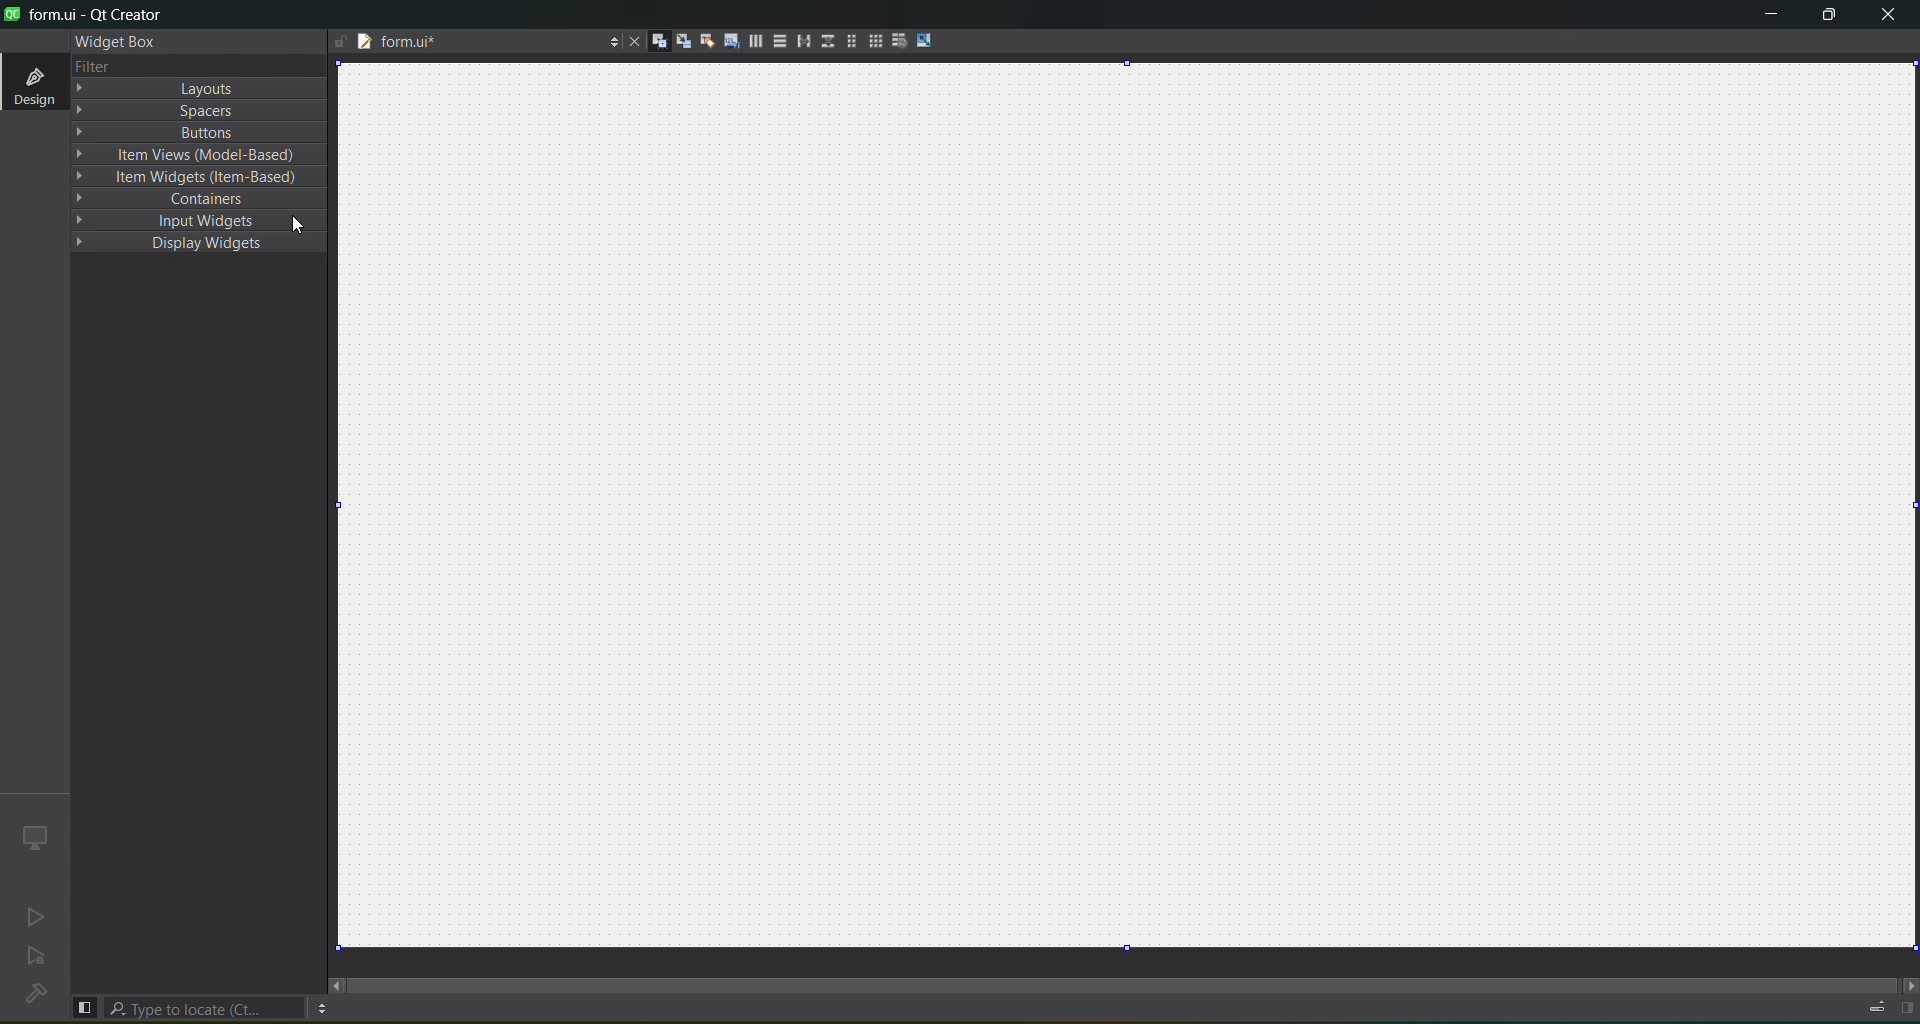 The width and height of the screenshot is (1920, 1024). I want to click on horizontal splitter, so click(802, 42).